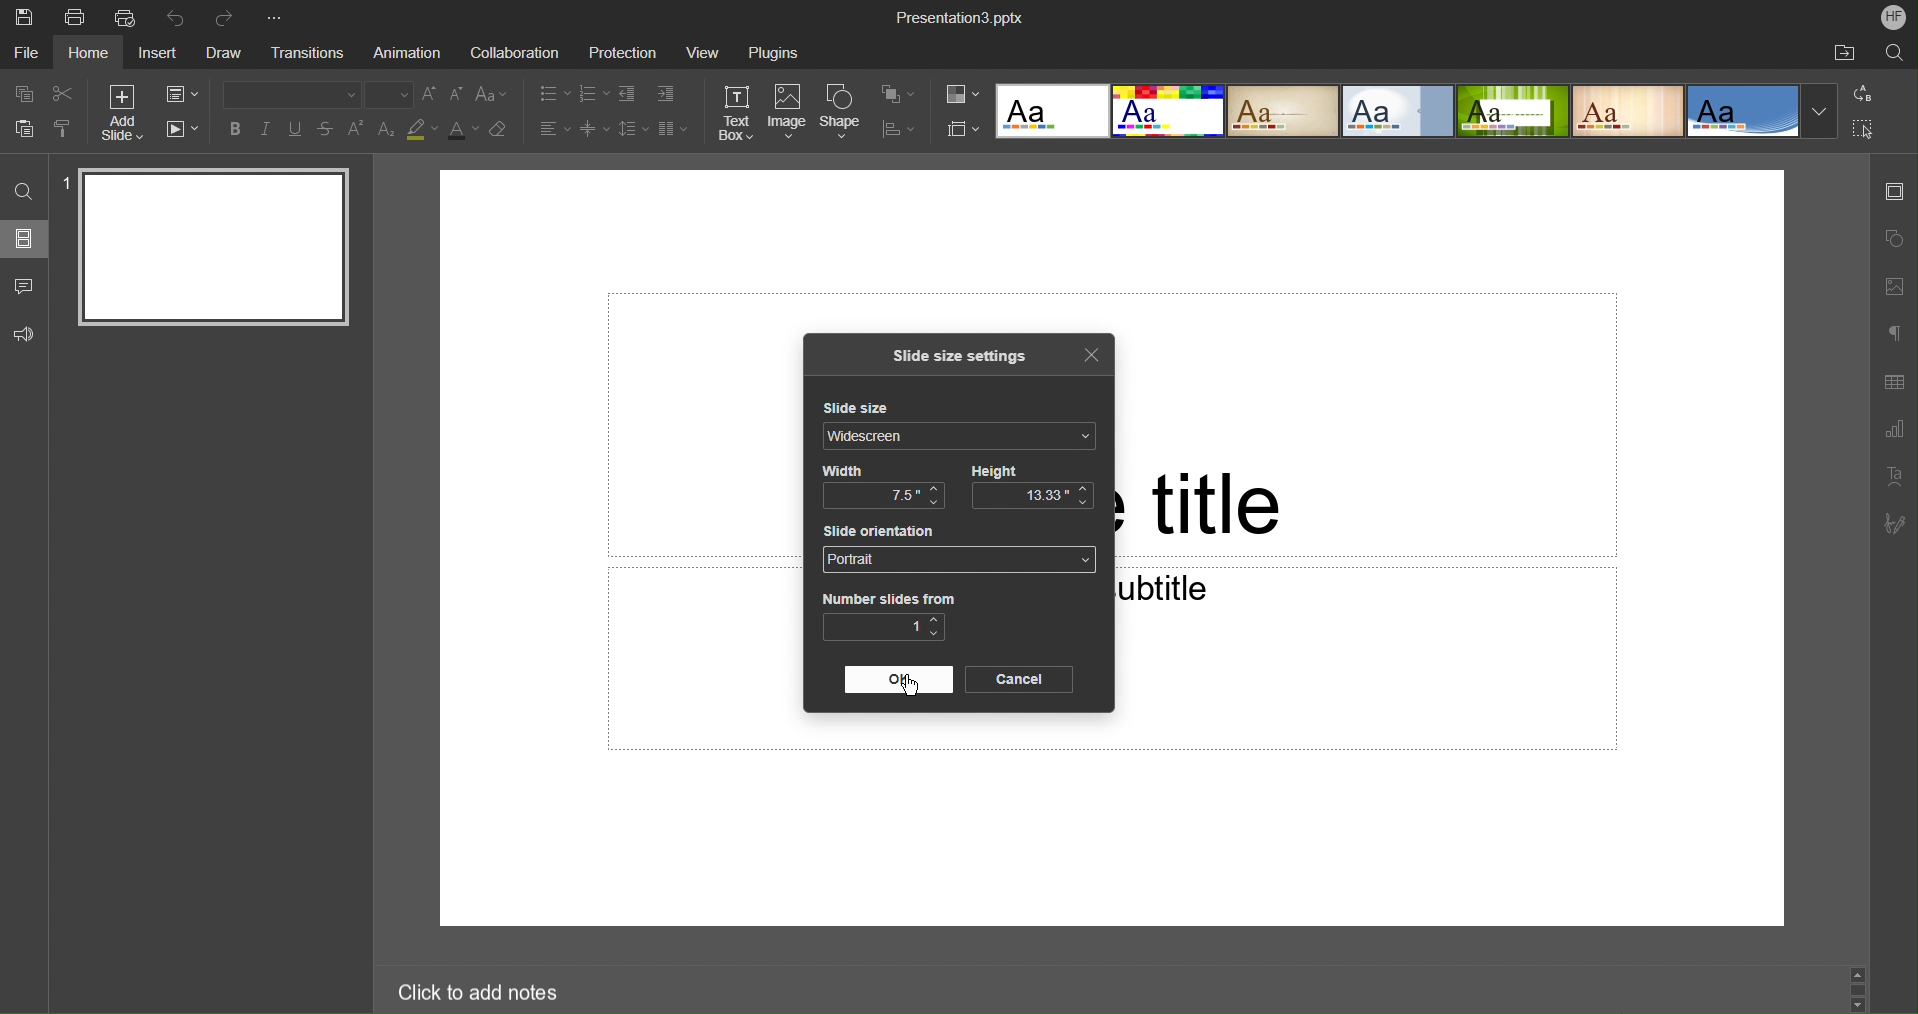 Image resolution: width=1918 pixels, height=1014 pixels. Describe the element at coordinates (885, 628) in the screenshot. I see `1` at that location.